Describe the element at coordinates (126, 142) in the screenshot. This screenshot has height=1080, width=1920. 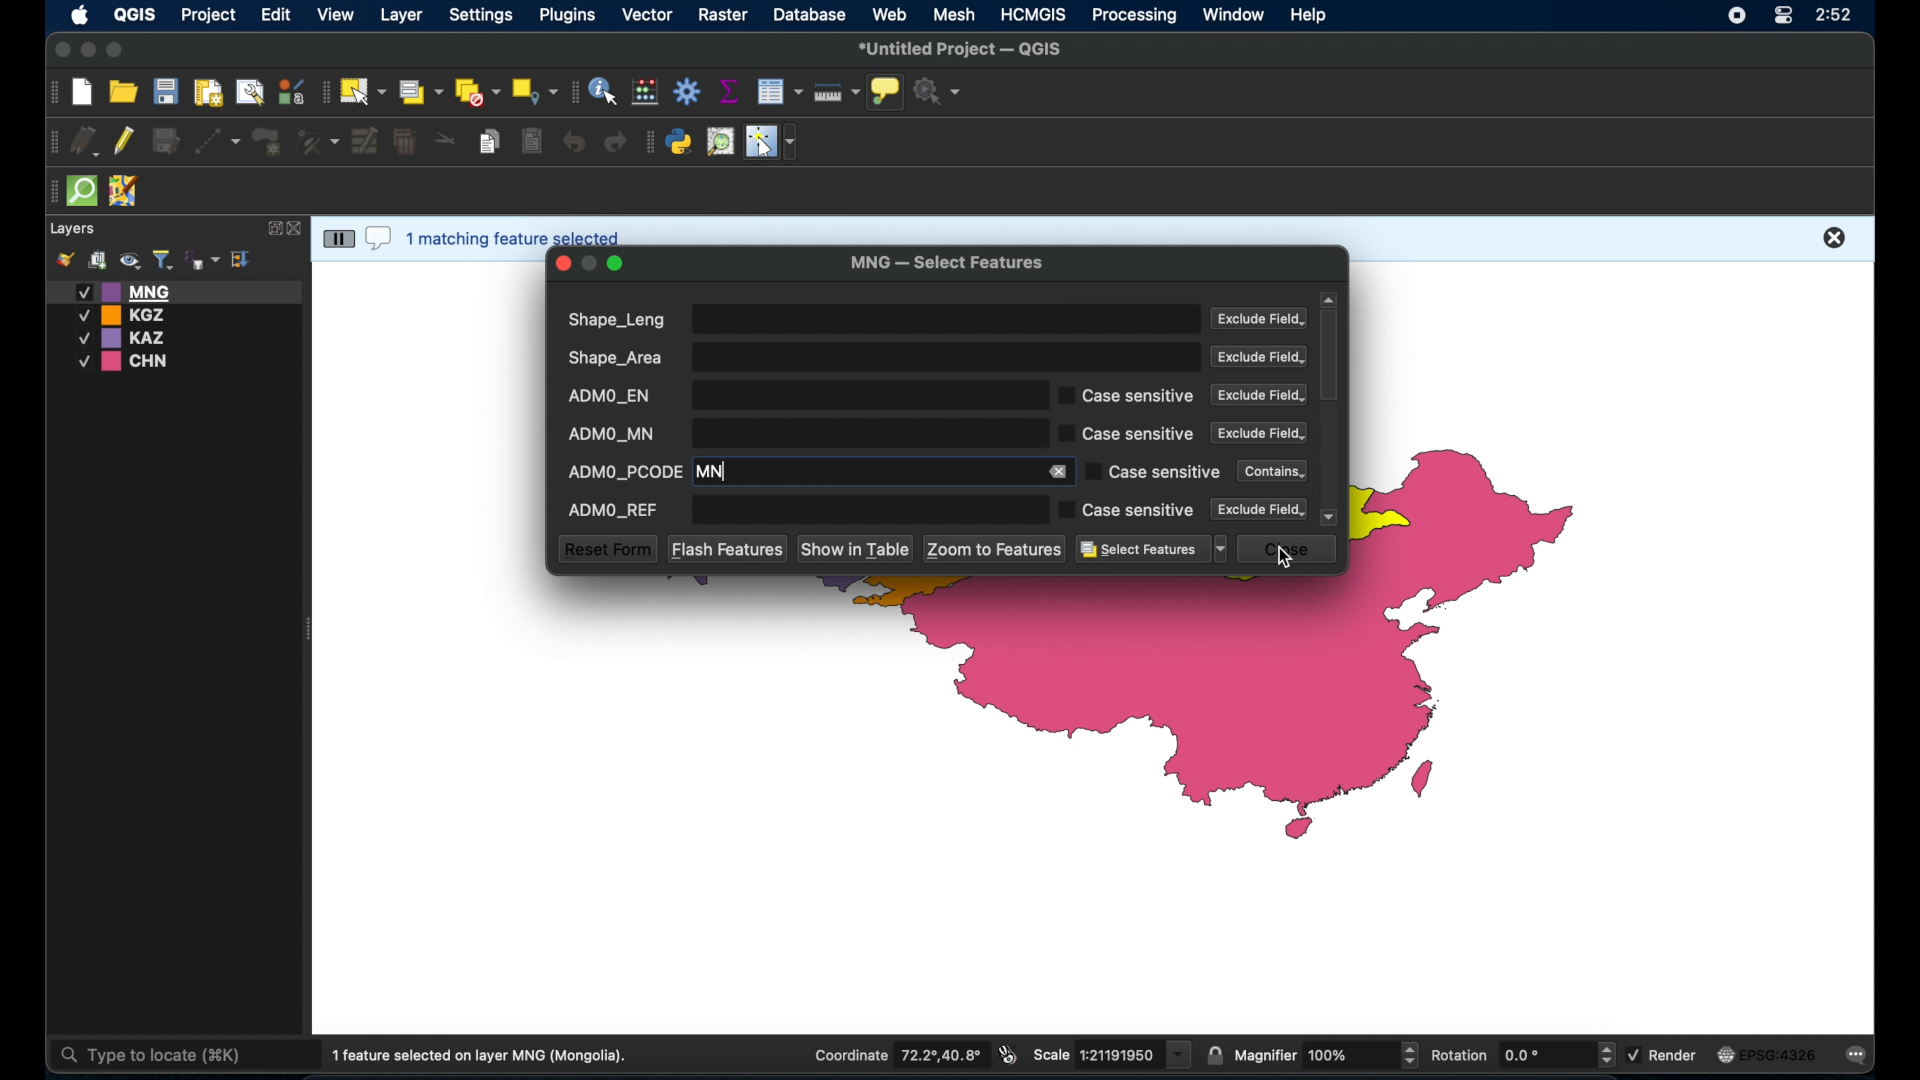
I see `toggle editing` at that location.